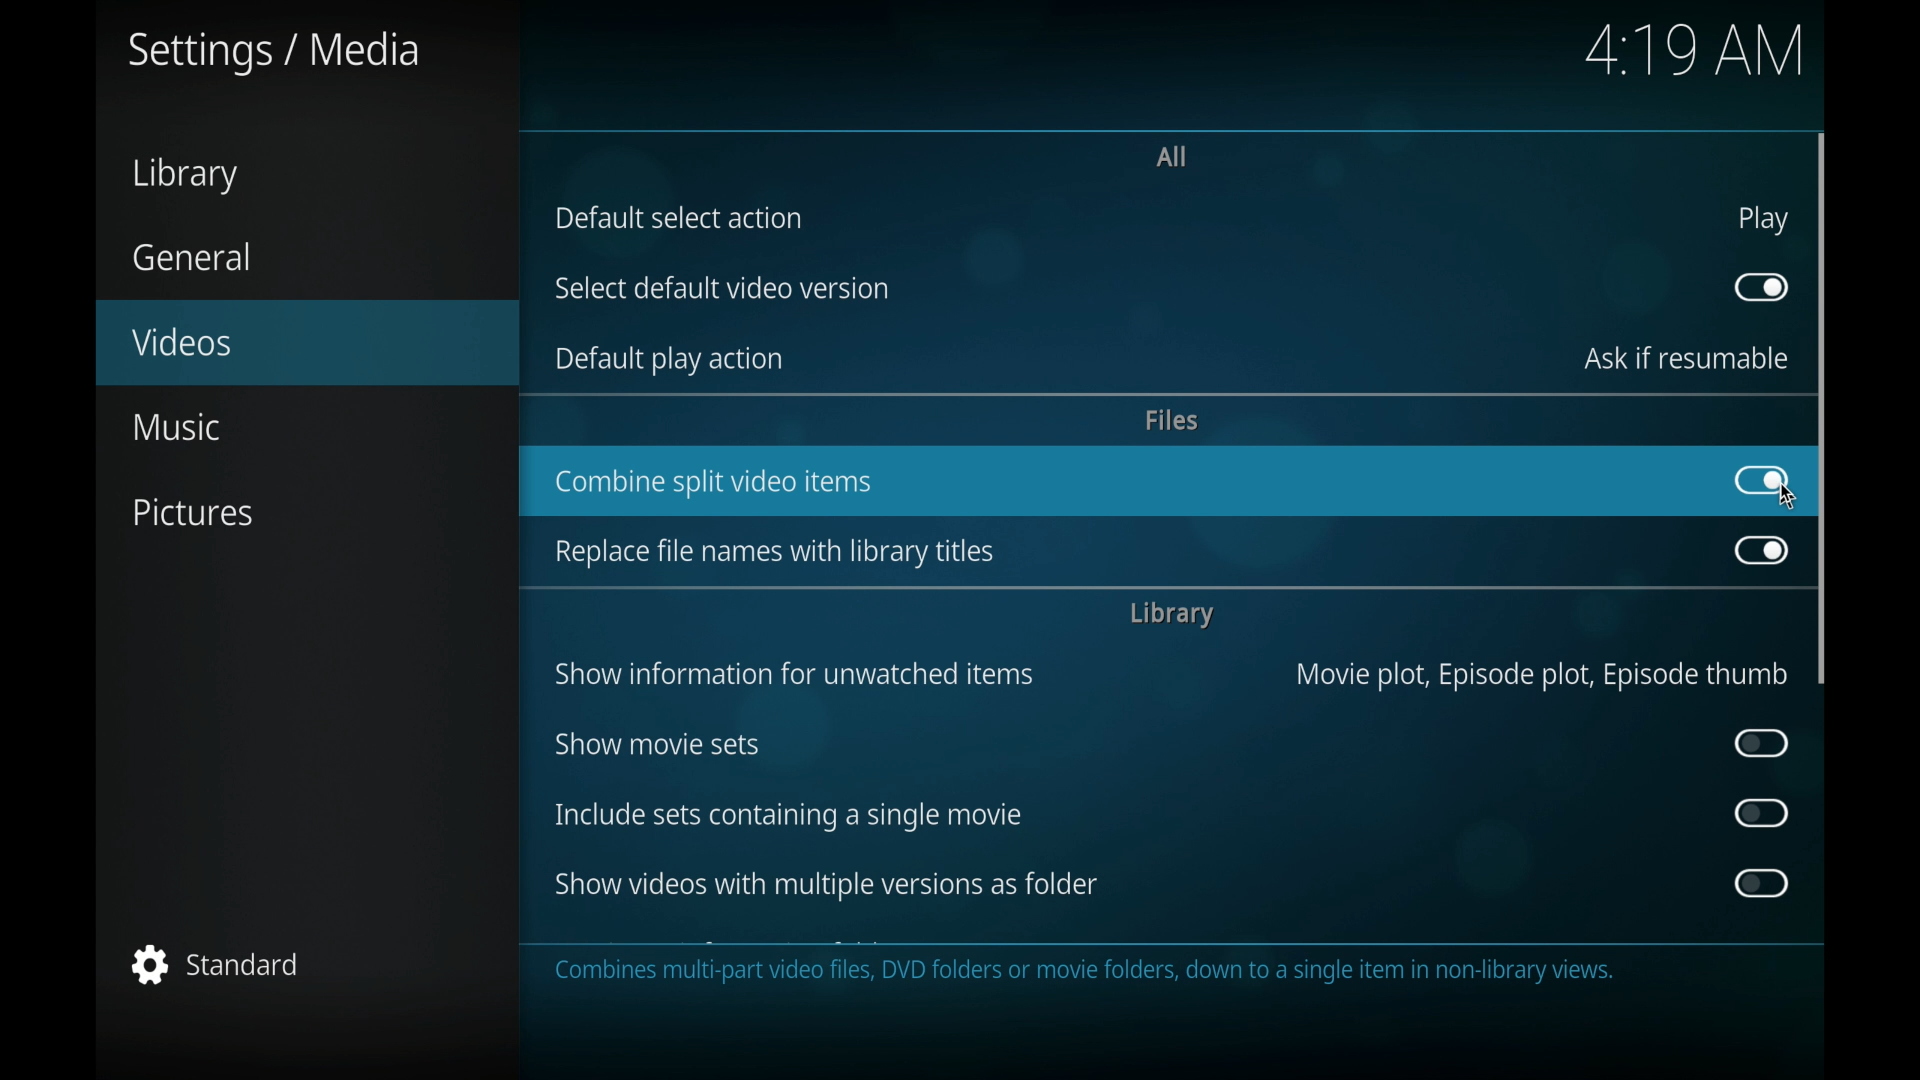  Describe the element at coordinates (1762, 219) in the screenshot. I see `play` at that location.